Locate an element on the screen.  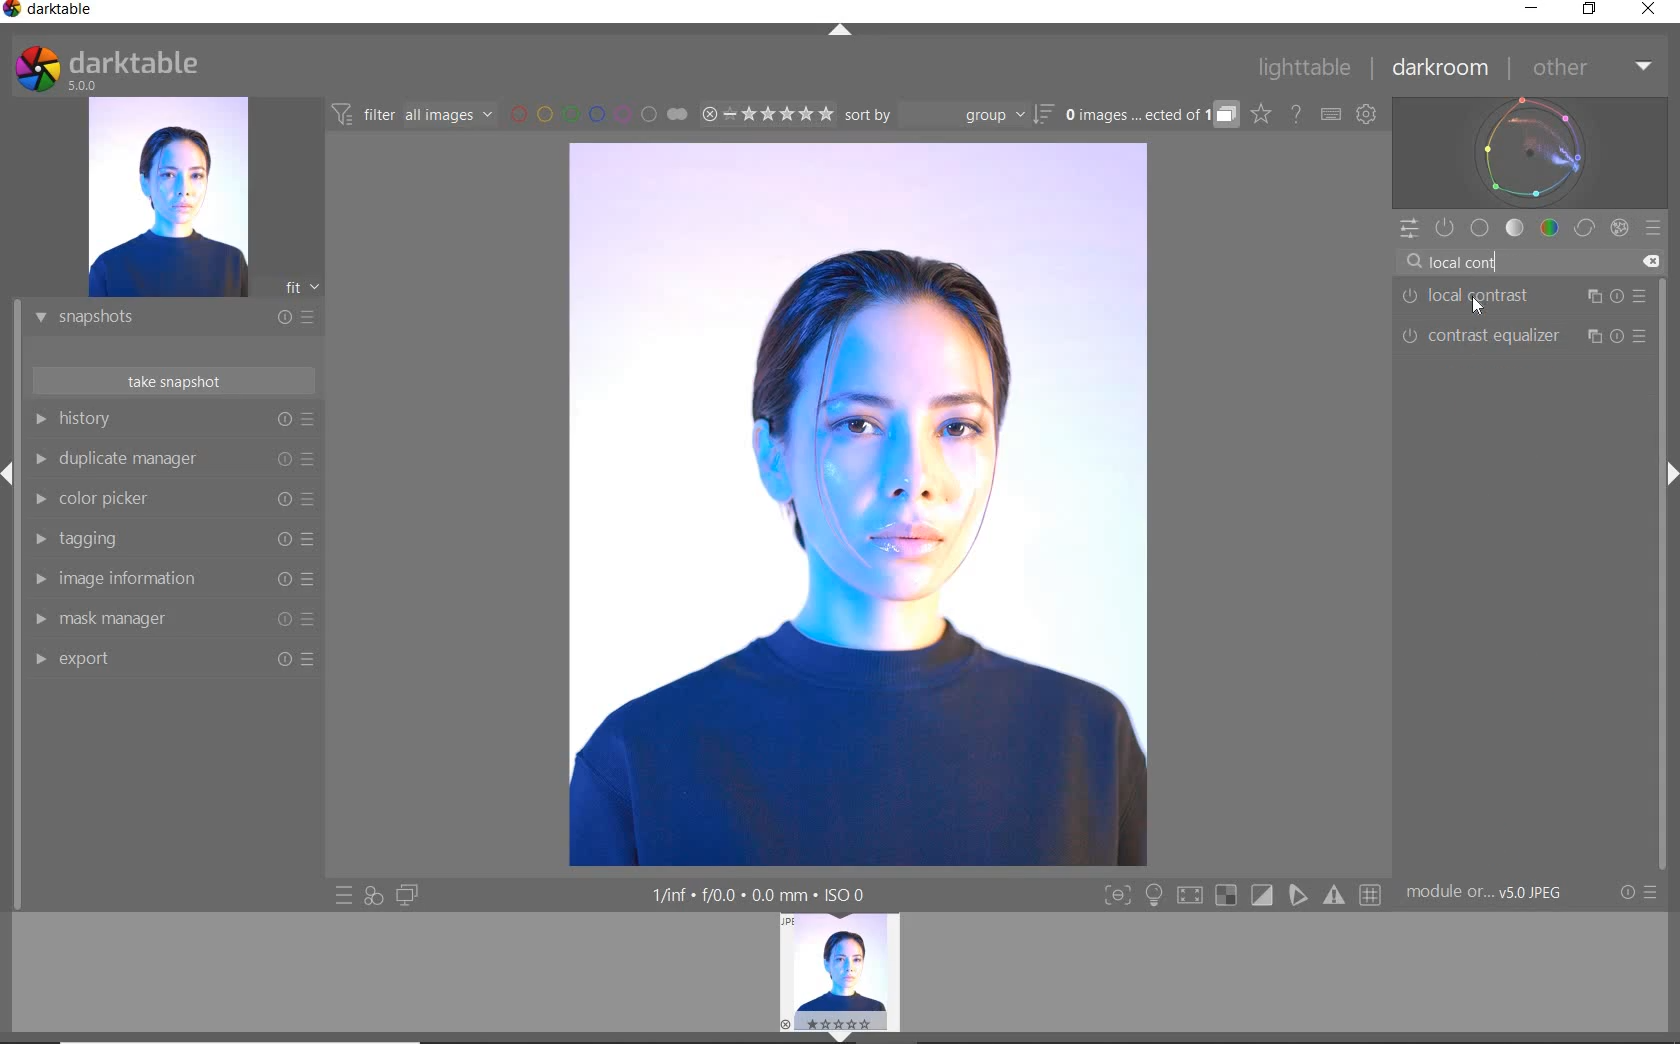
SHOW GLOBAL PREFERENCES is located at coordinates (1366, 115).